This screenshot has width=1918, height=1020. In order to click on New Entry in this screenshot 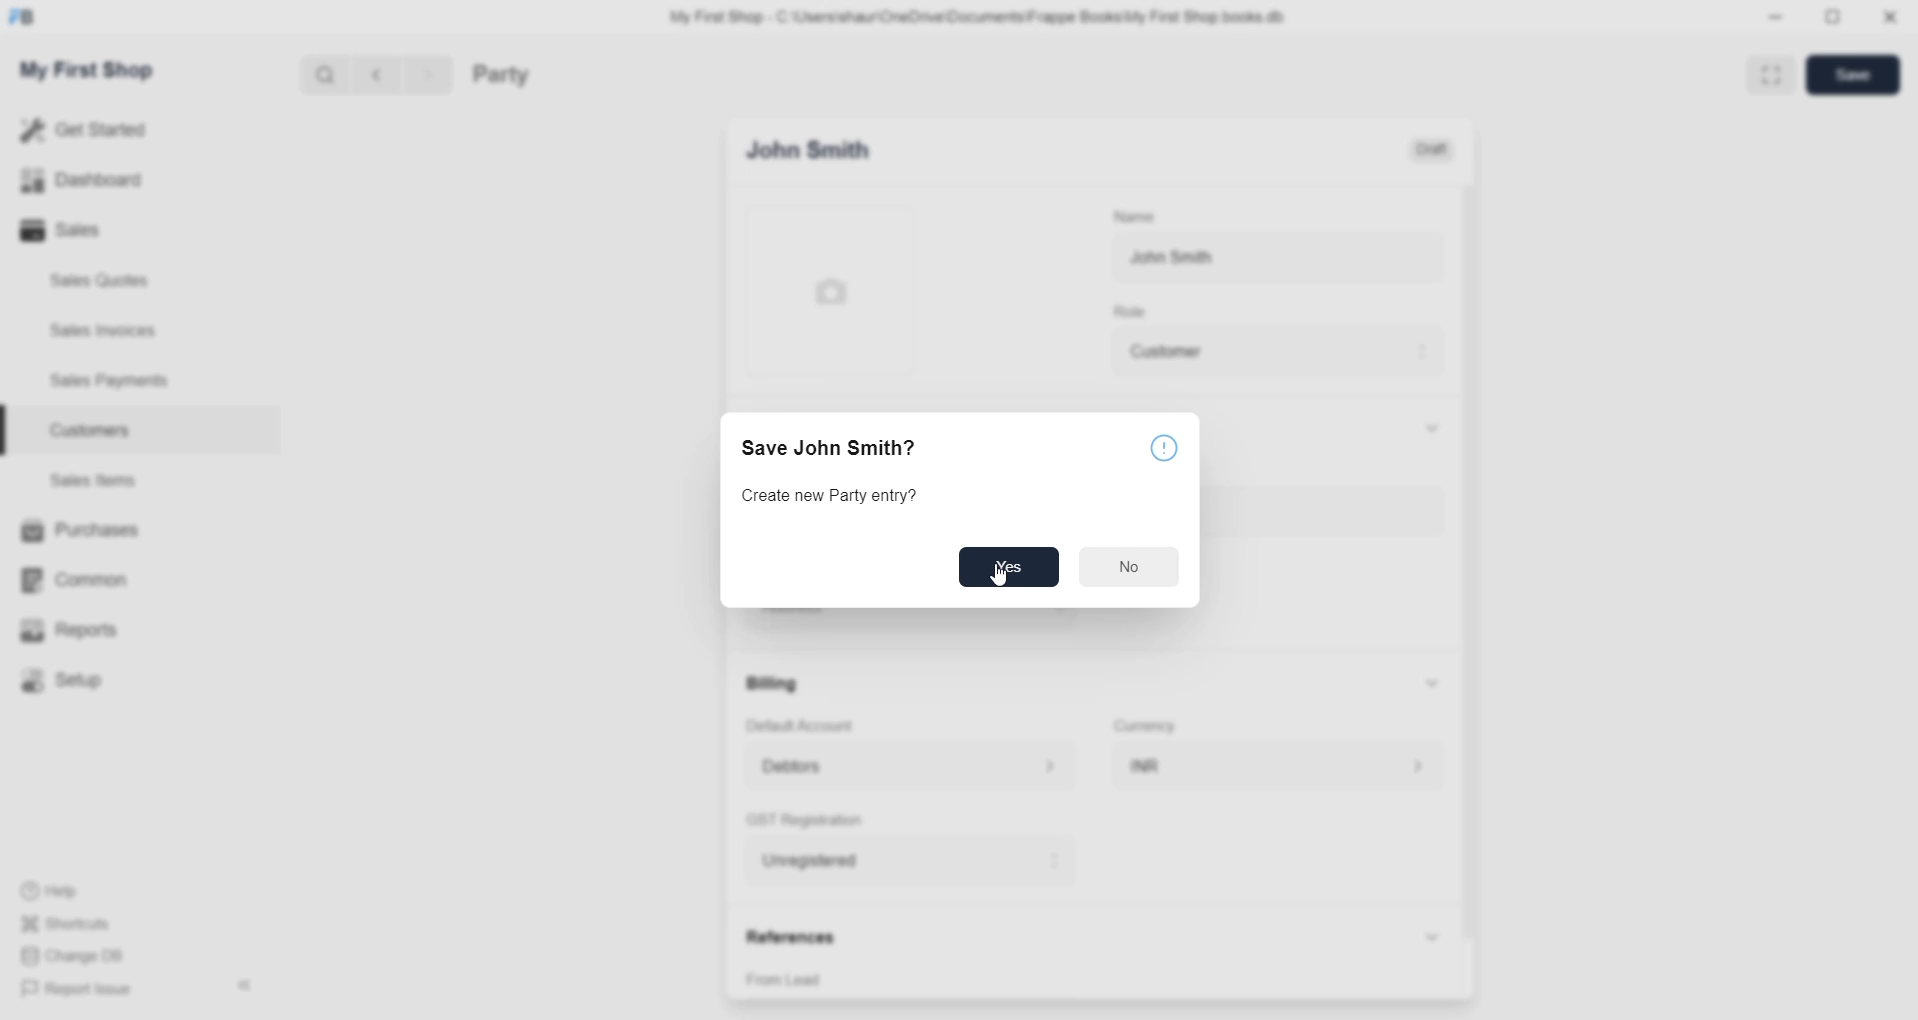, I will do `click(822, 152)`.